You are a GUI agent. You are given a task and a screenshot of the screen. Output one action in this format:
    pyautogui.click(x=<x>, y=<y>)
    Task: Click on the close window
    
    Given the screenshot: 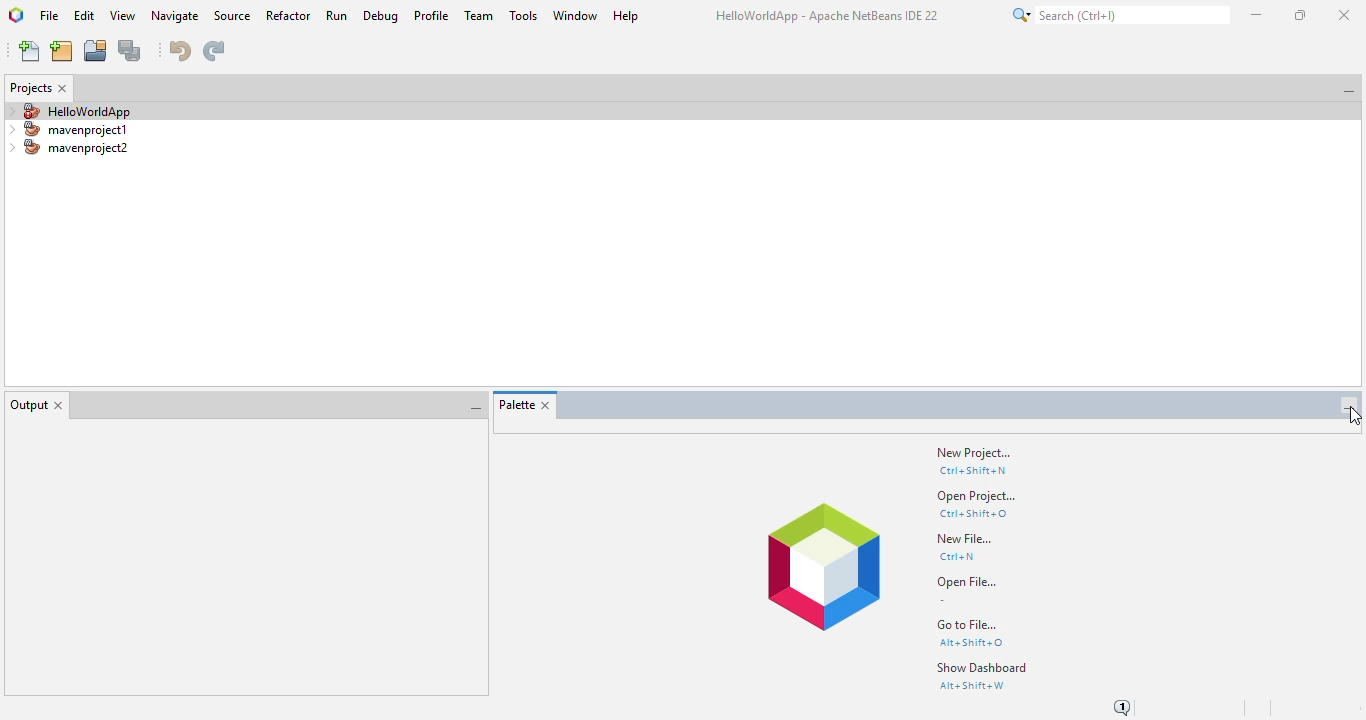 What is the action you would take?
    pyautogui.click(x=546, y=406)
    